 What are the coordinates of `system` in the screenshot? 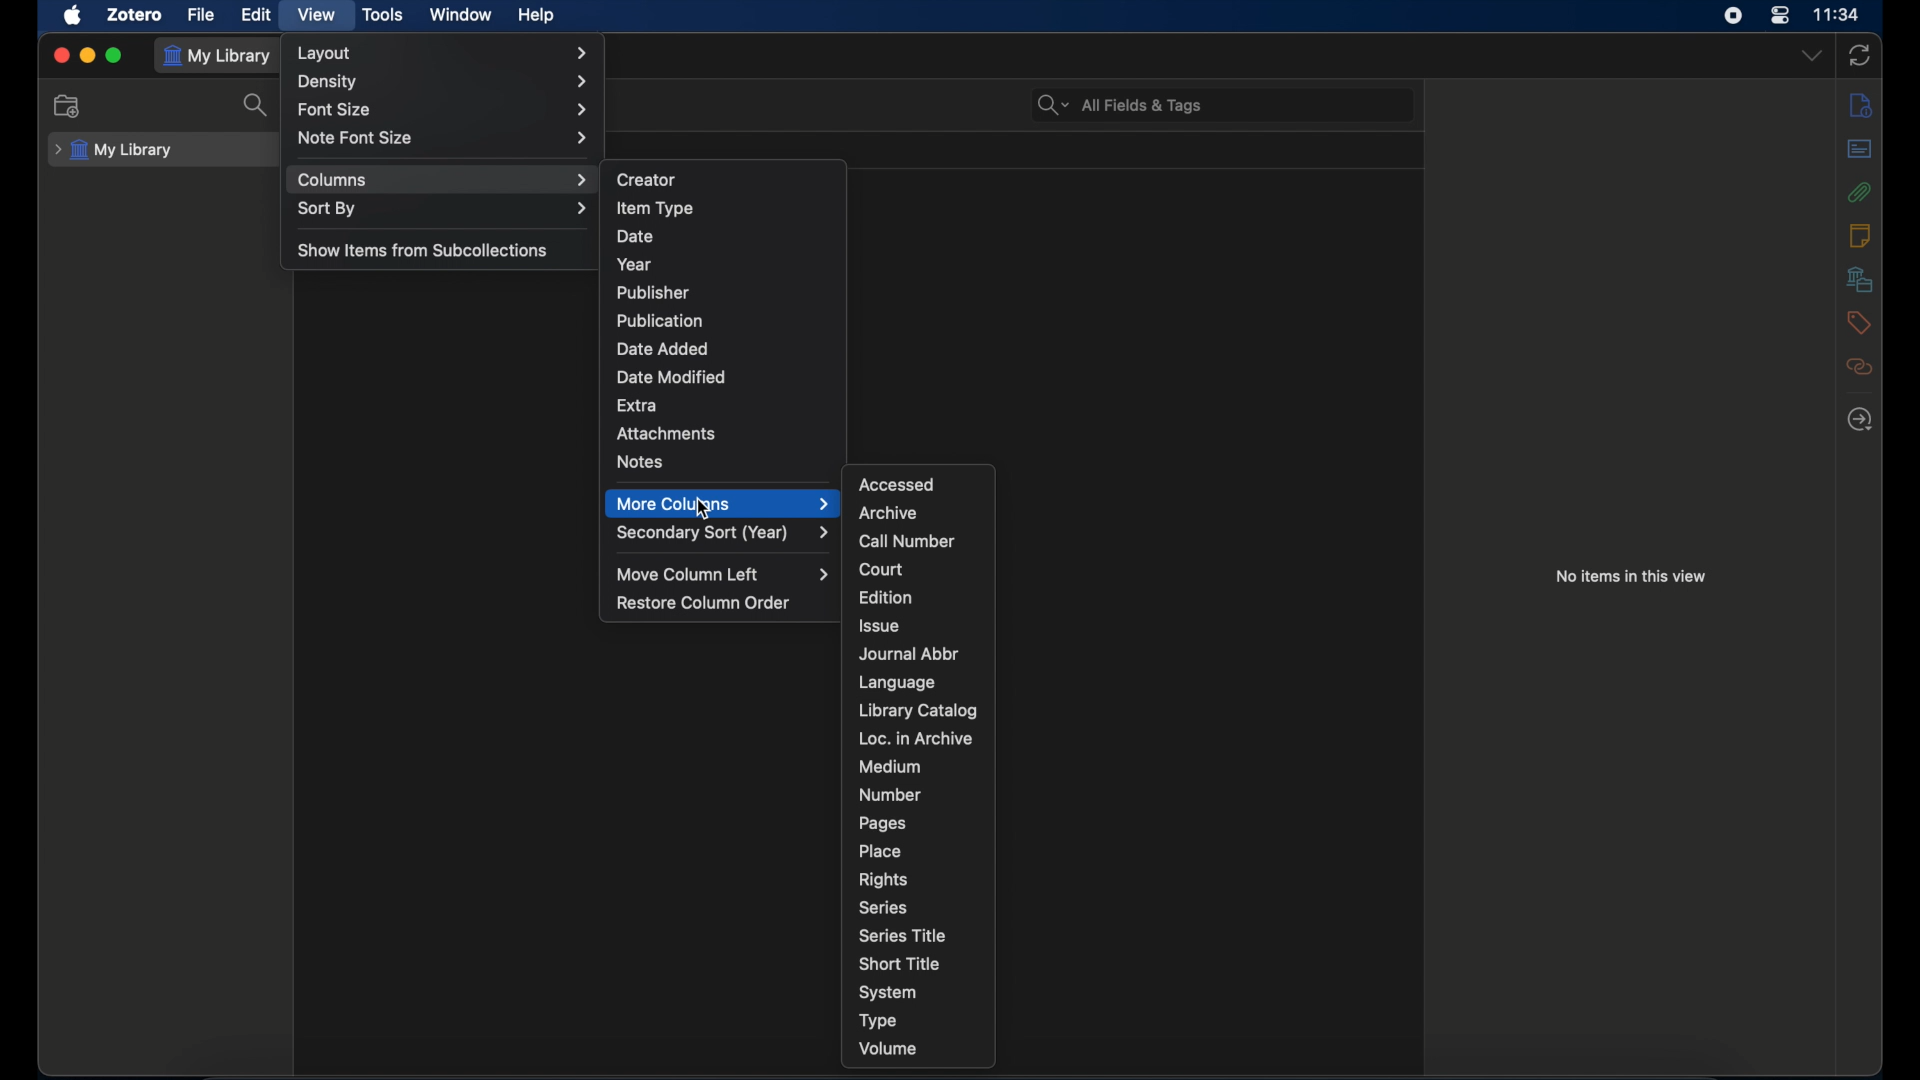 It's located at (888, 993).